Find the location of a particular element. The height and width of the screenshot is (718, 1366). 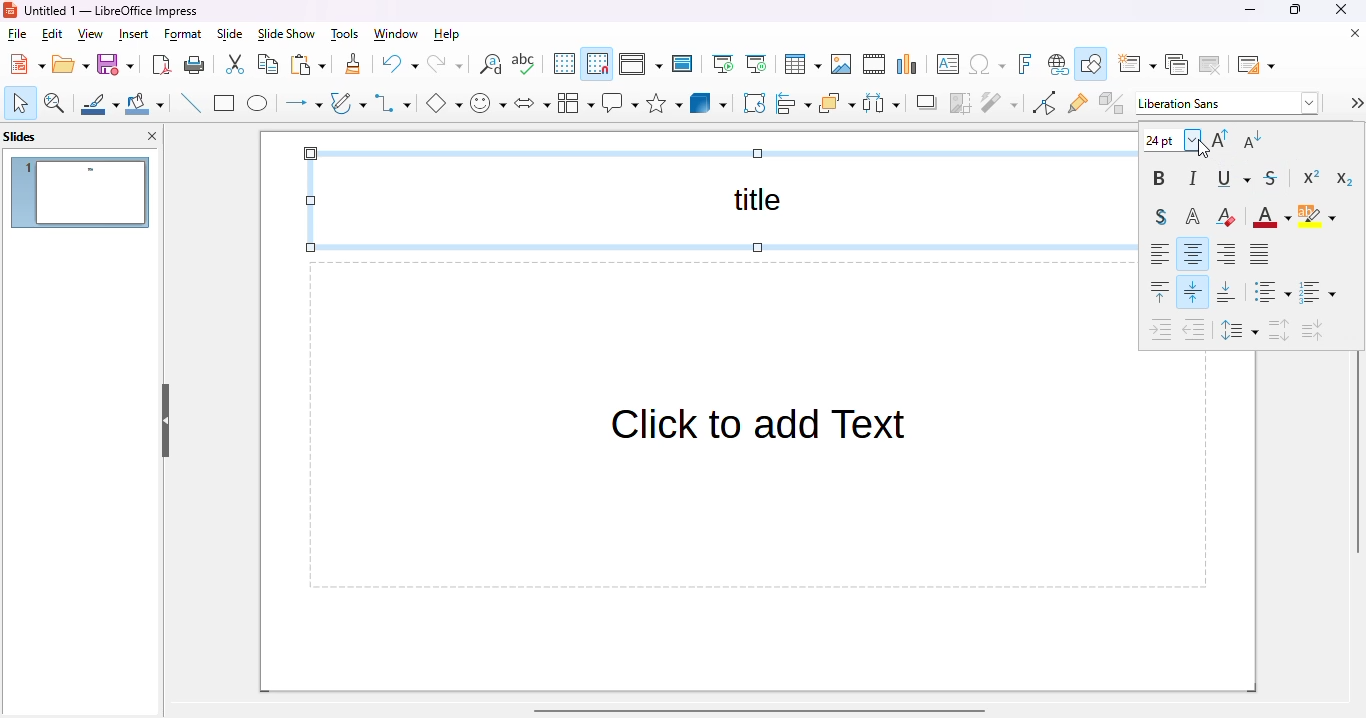

close is located at coordinates (1341, 10).